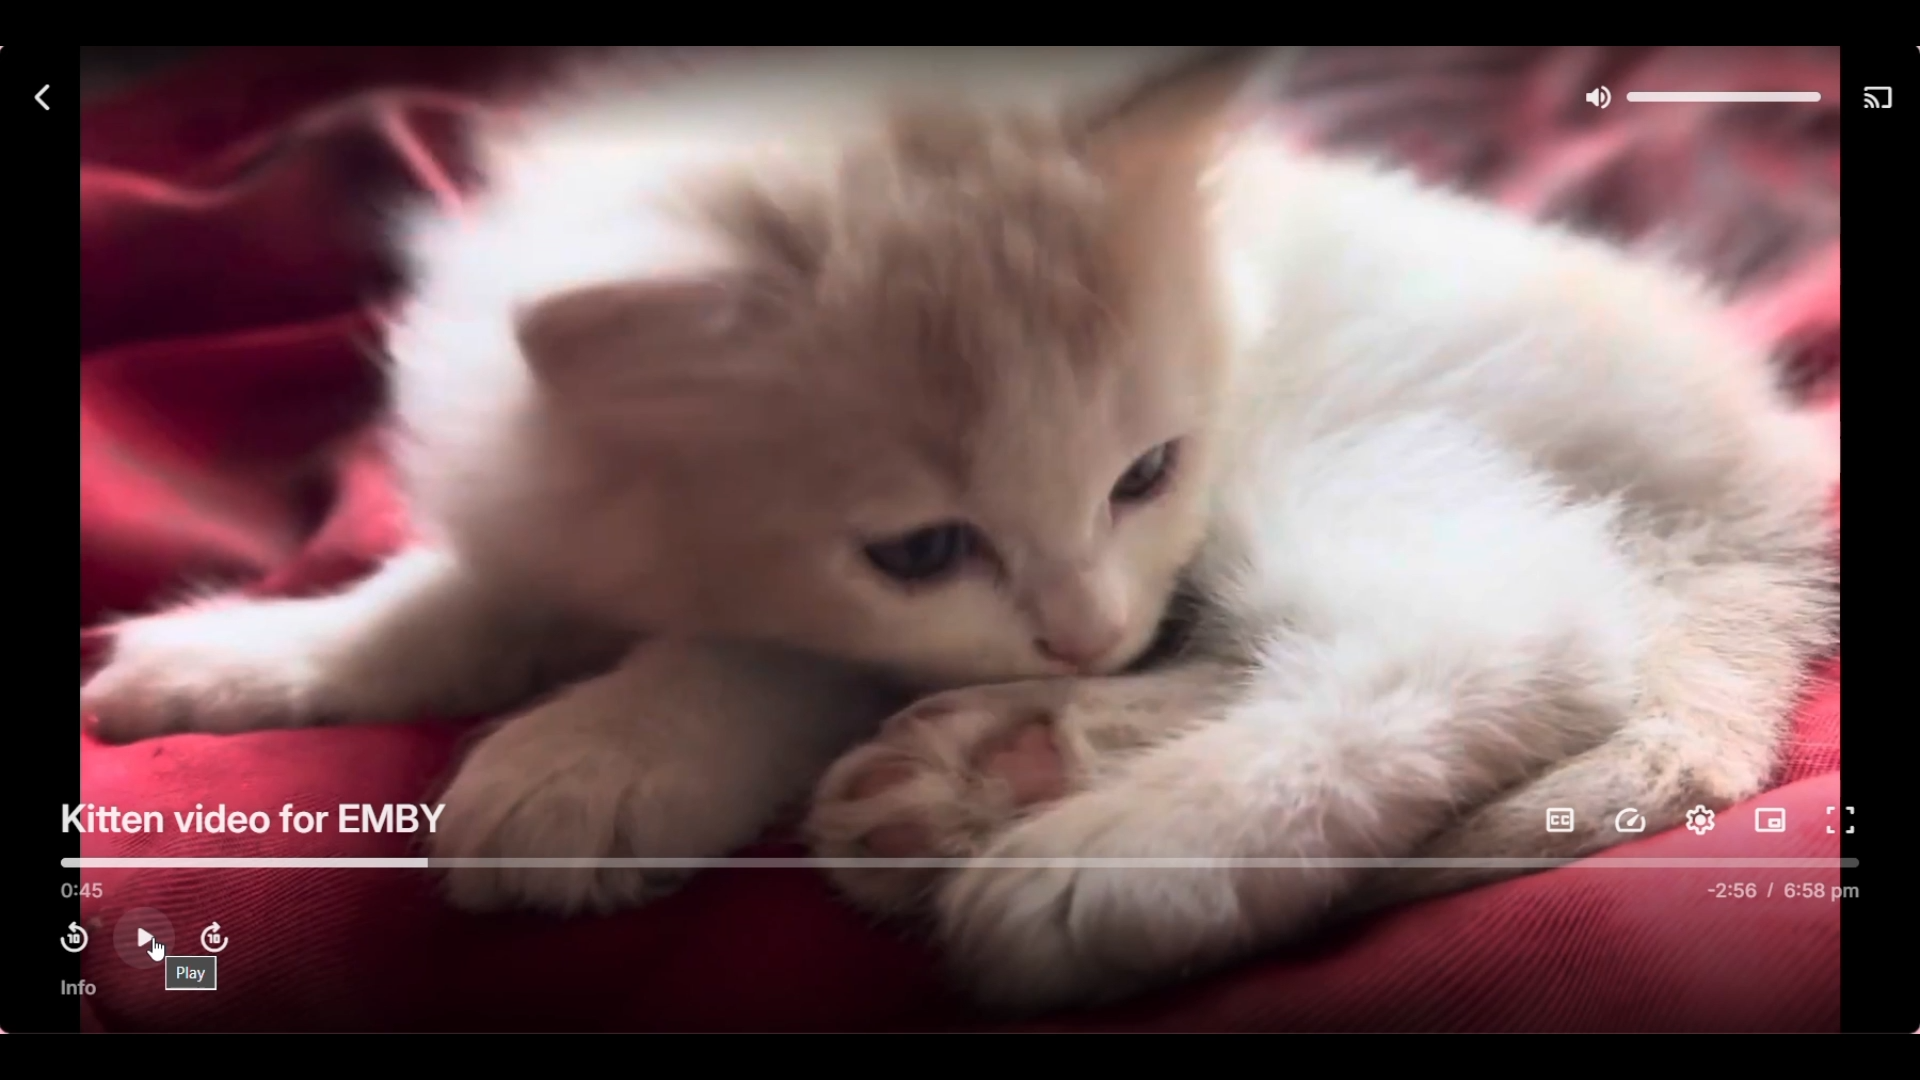 The width and height of the screenshot is (1920, 1080). Describe the element at coordinates (79, 891) in the screenshot. I see `Current time stamp of video 0:43` at that location.